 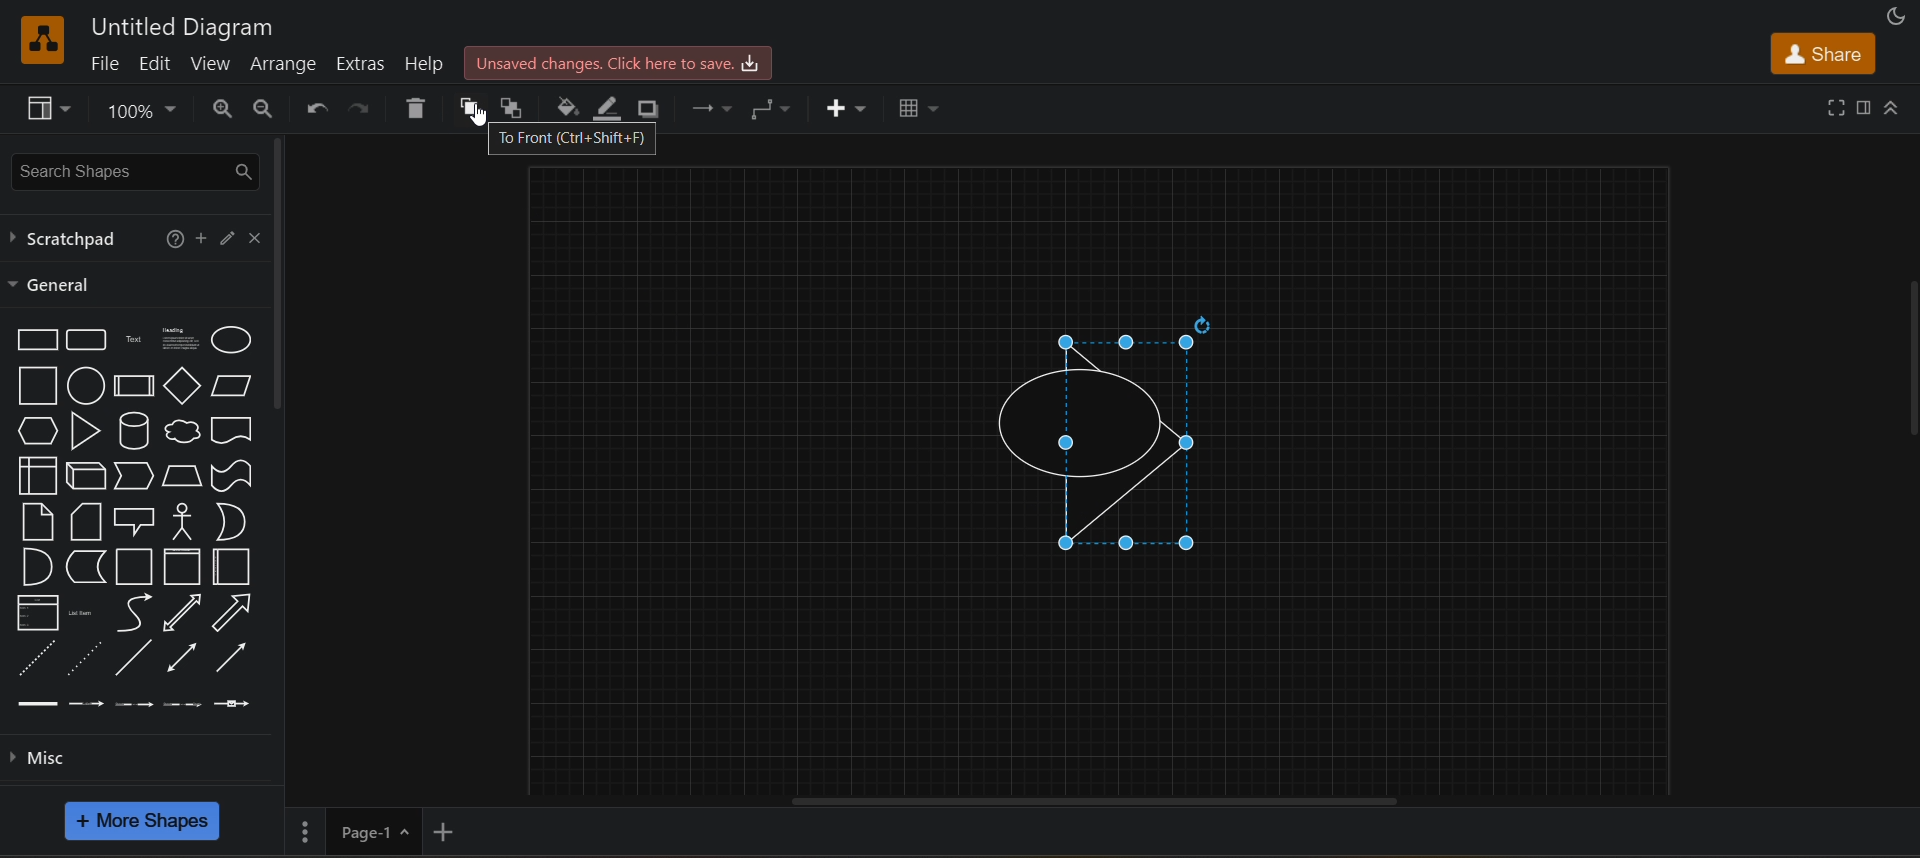 What do you see at coordinates (607, 109) in the screenshot?
I see `line color` at bounding box center [607, 109].